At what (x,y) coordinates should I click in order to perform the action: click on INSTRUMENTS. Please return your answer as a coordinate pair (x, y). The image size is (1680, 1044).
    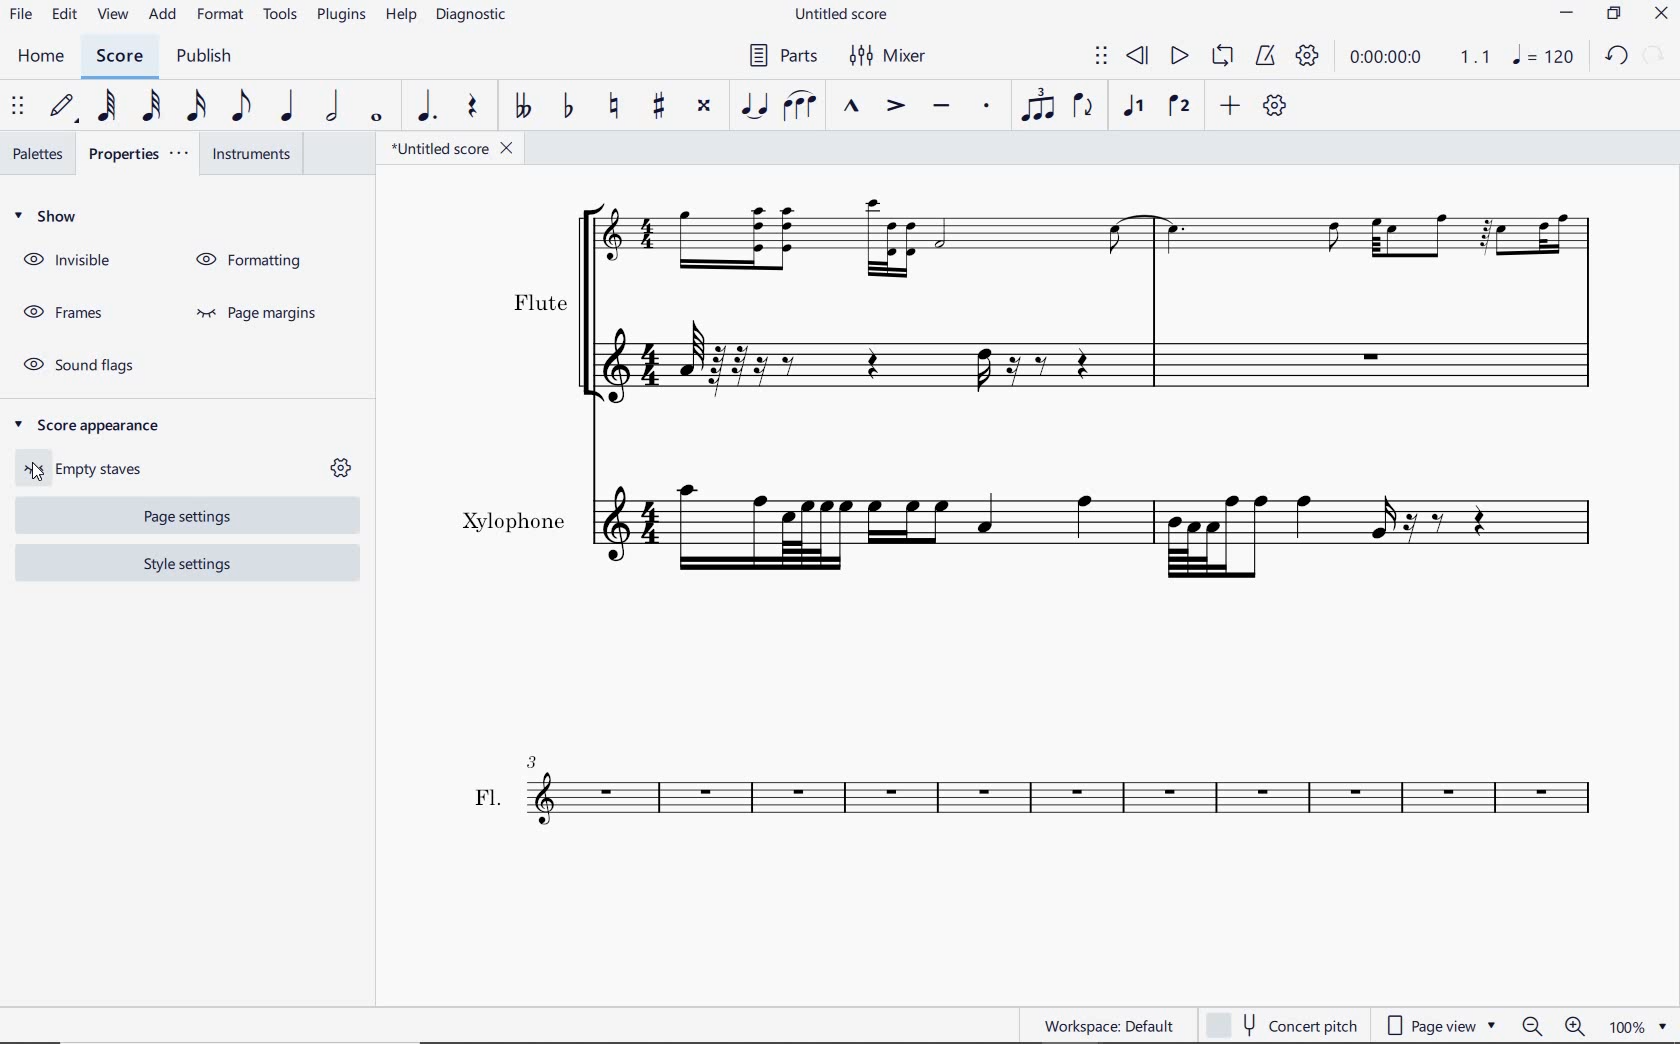
    Looking at the image, I should click on (251, 155).